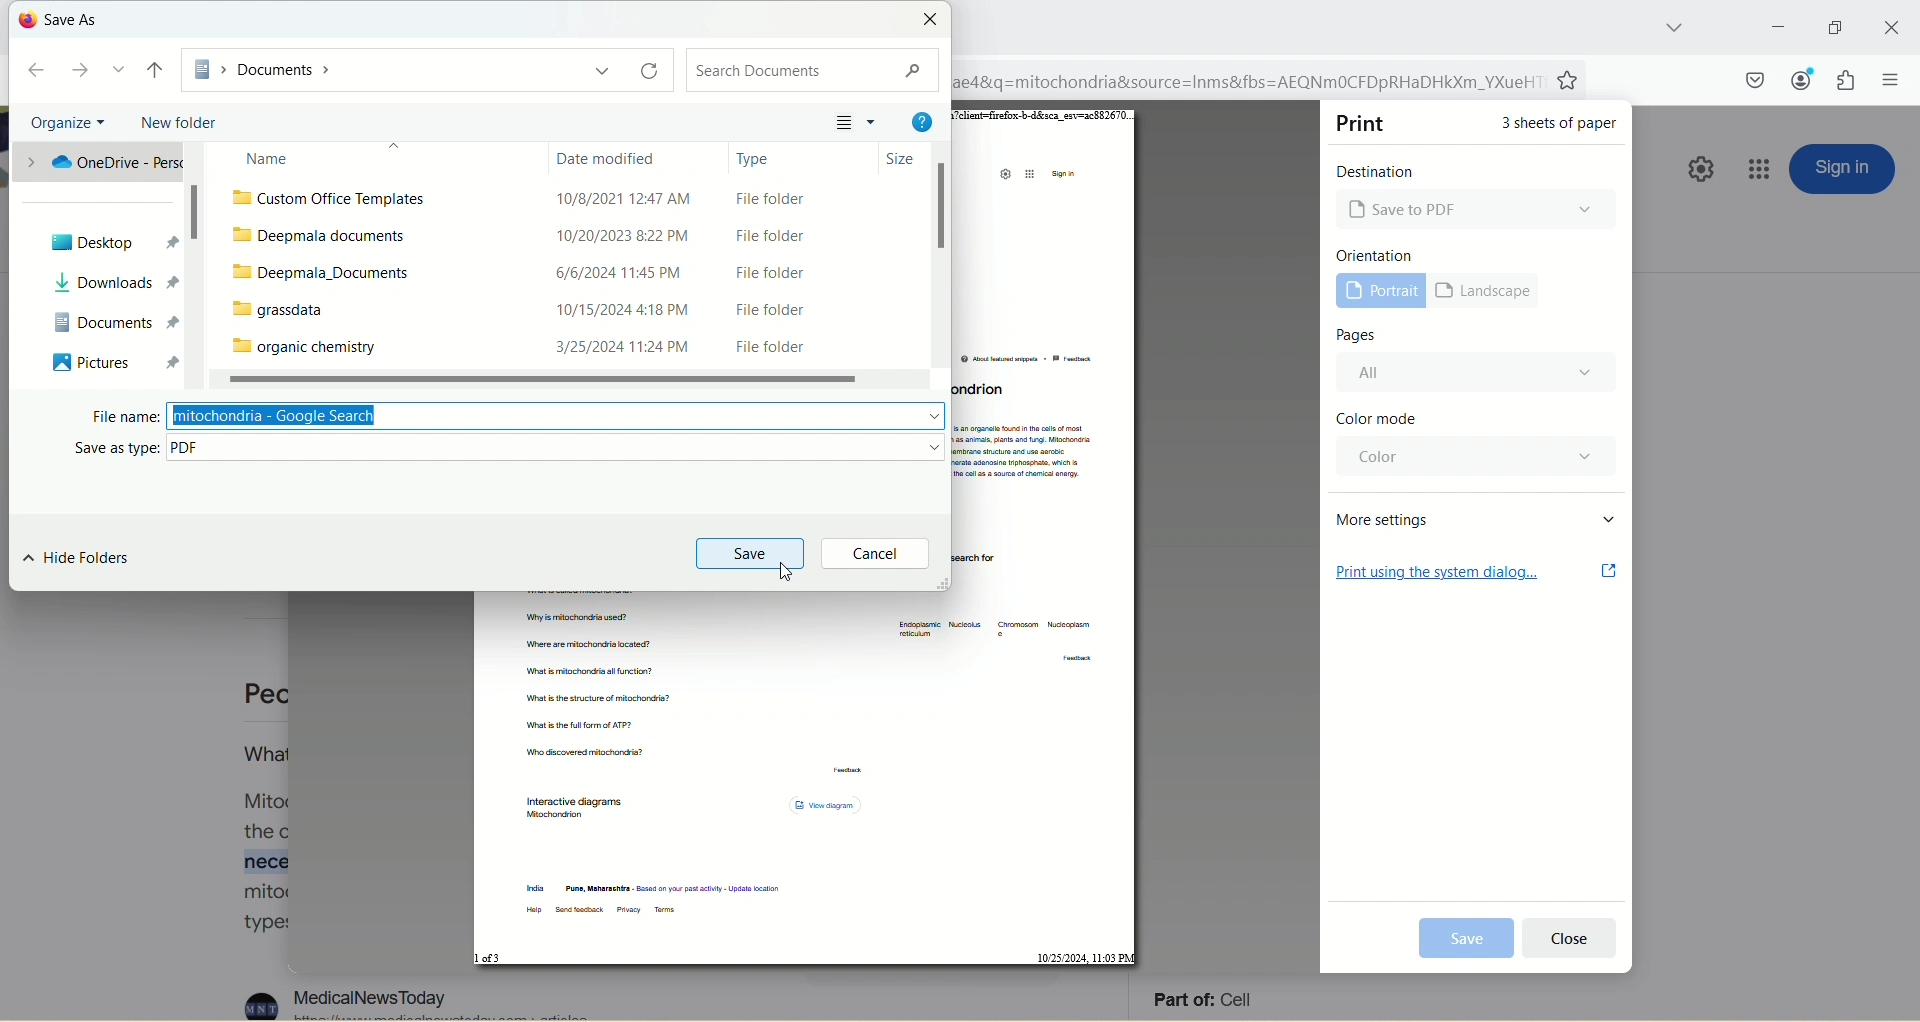 This screenshot has height=1022, width=1920. Describe the element at coordinates (377, 158) in the screenshot. I see `name` at that location.